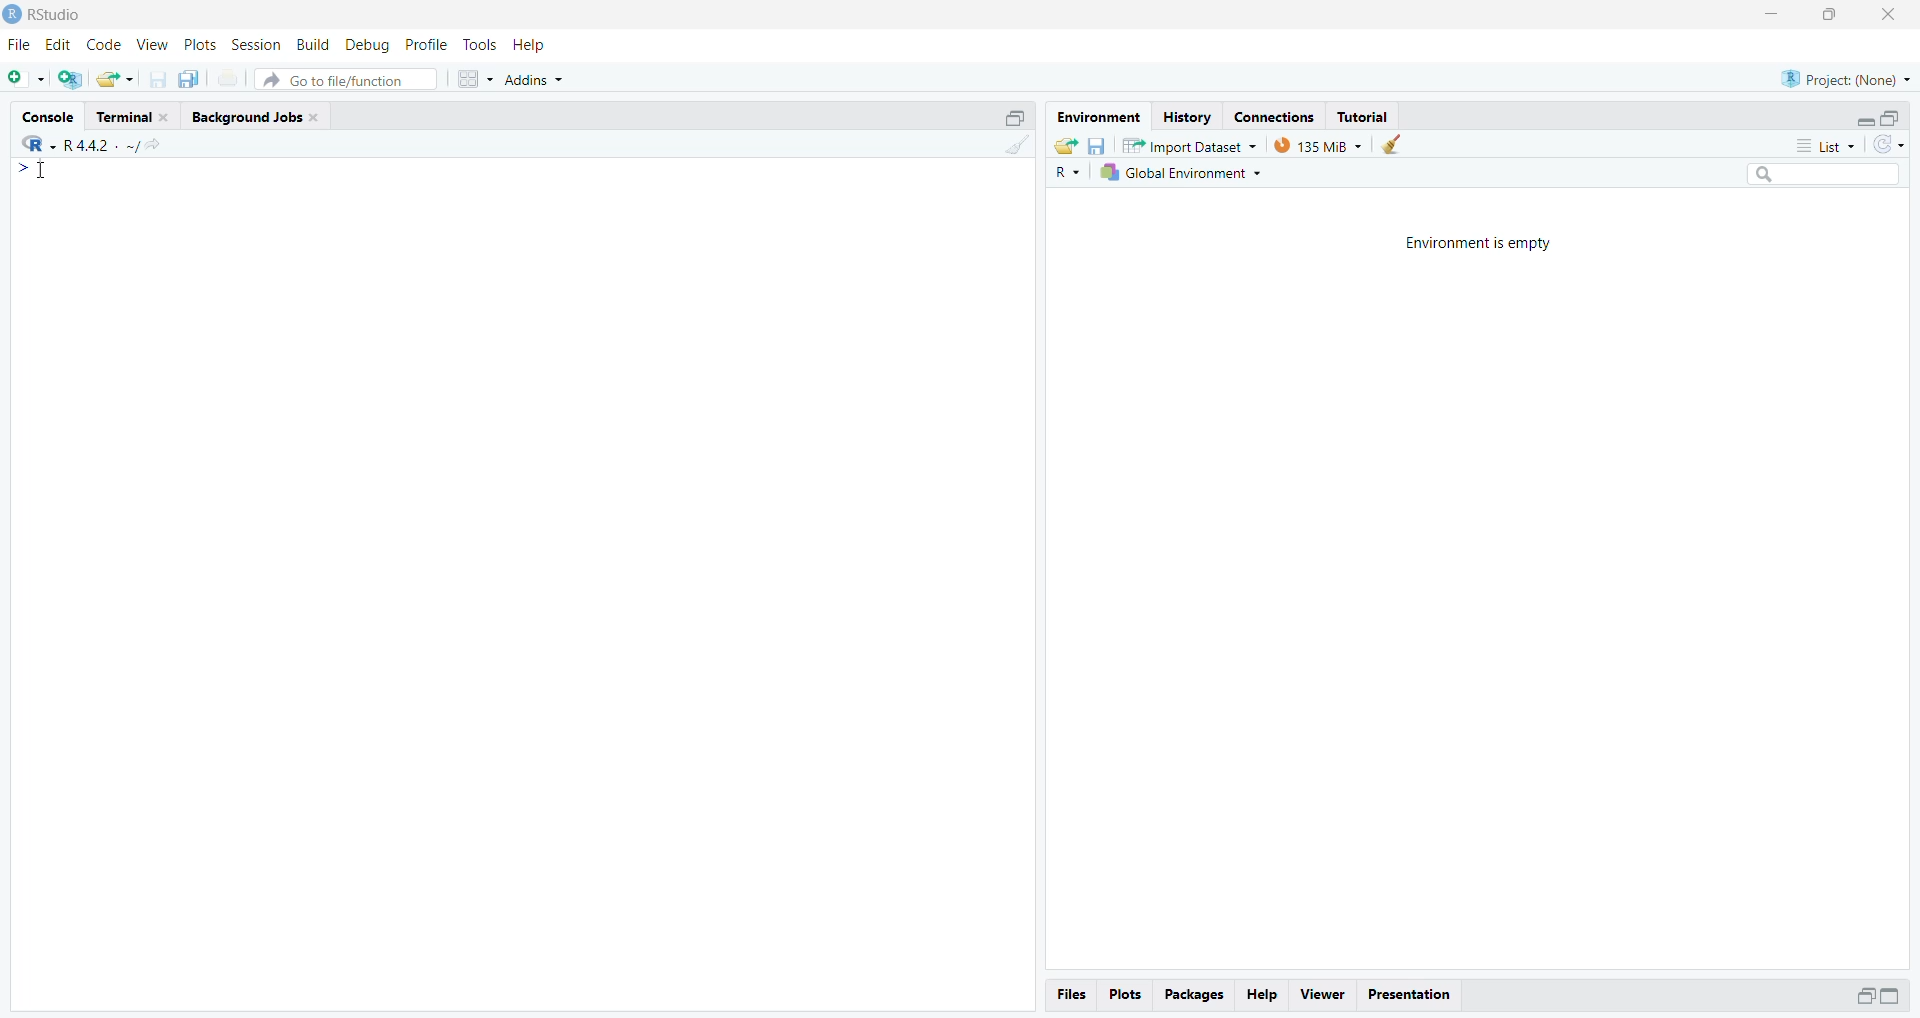 The height and width of the screenshot is (1018, 1920). I want to click on Search bar, so click(1832, 177).